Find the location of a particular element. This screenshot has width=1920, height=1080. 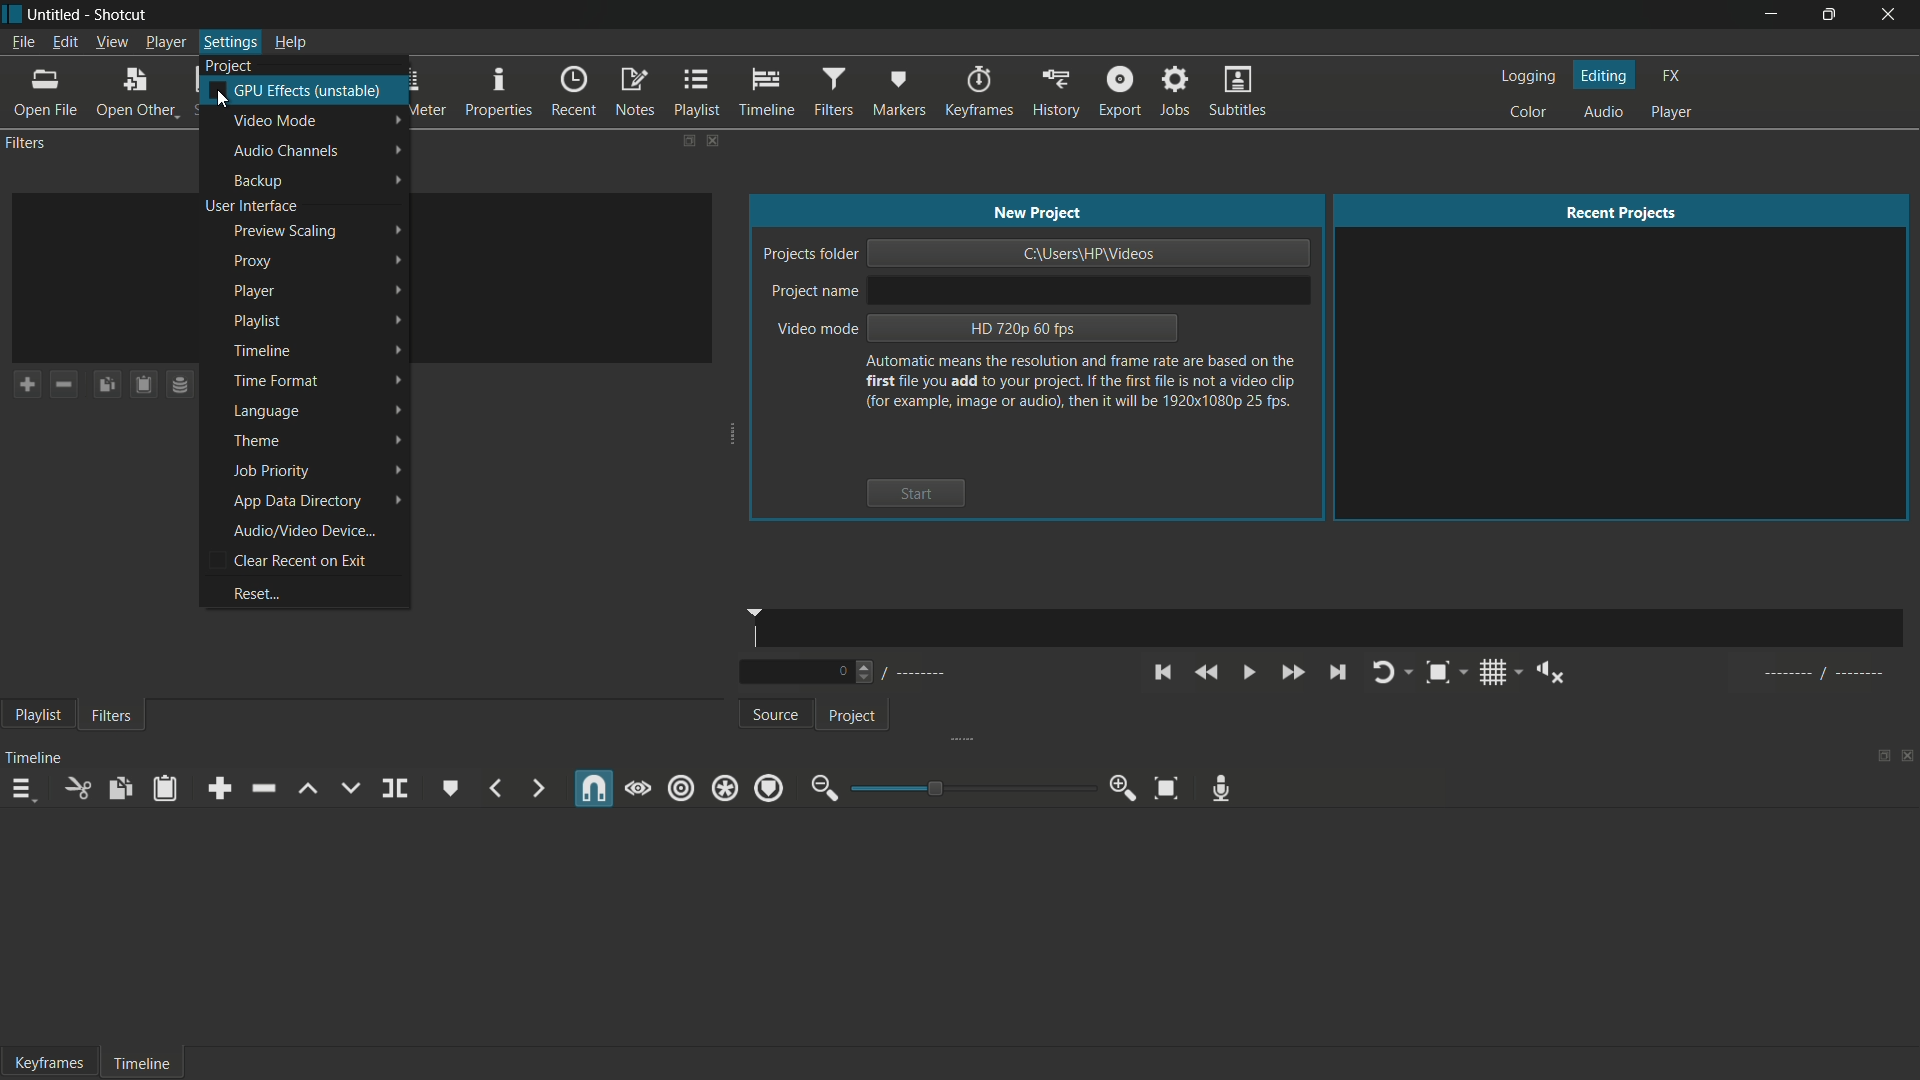

skip to the previous point is located at coordinates (1162, 673).